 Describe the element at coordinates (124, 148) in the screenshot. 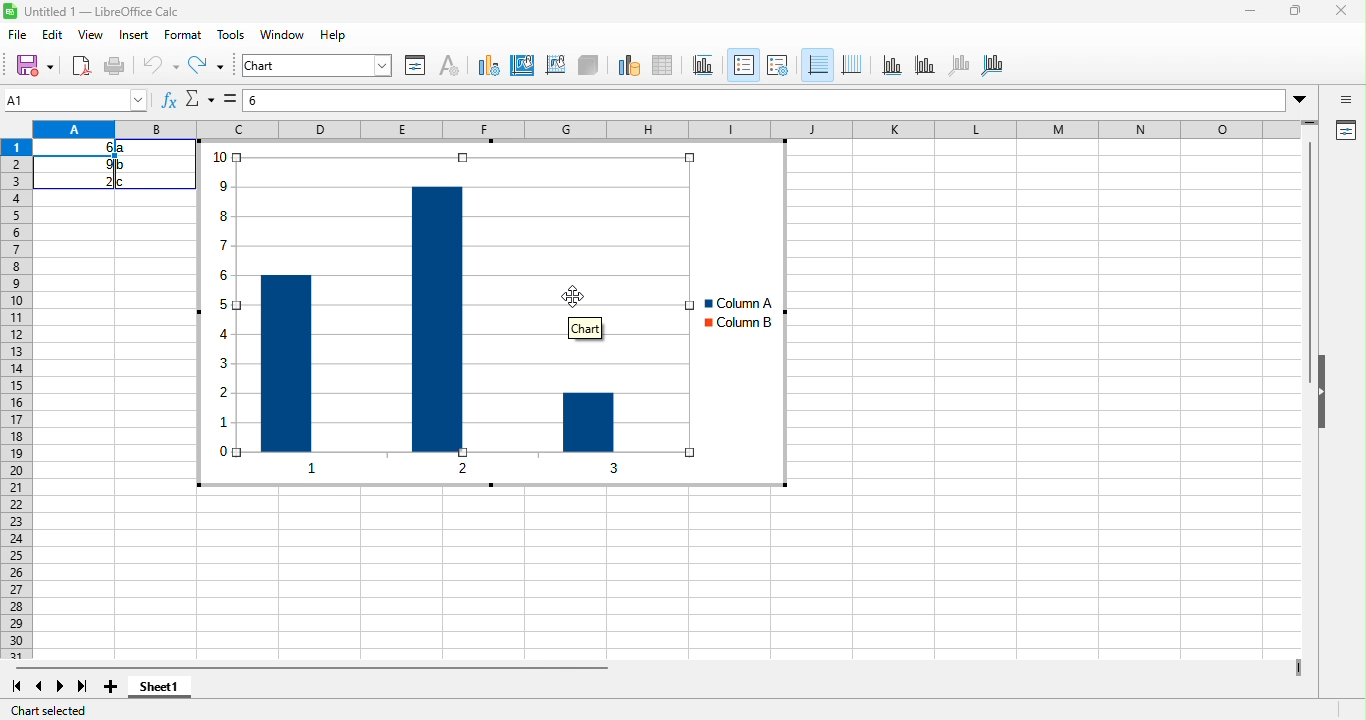

I see `a` at that location.